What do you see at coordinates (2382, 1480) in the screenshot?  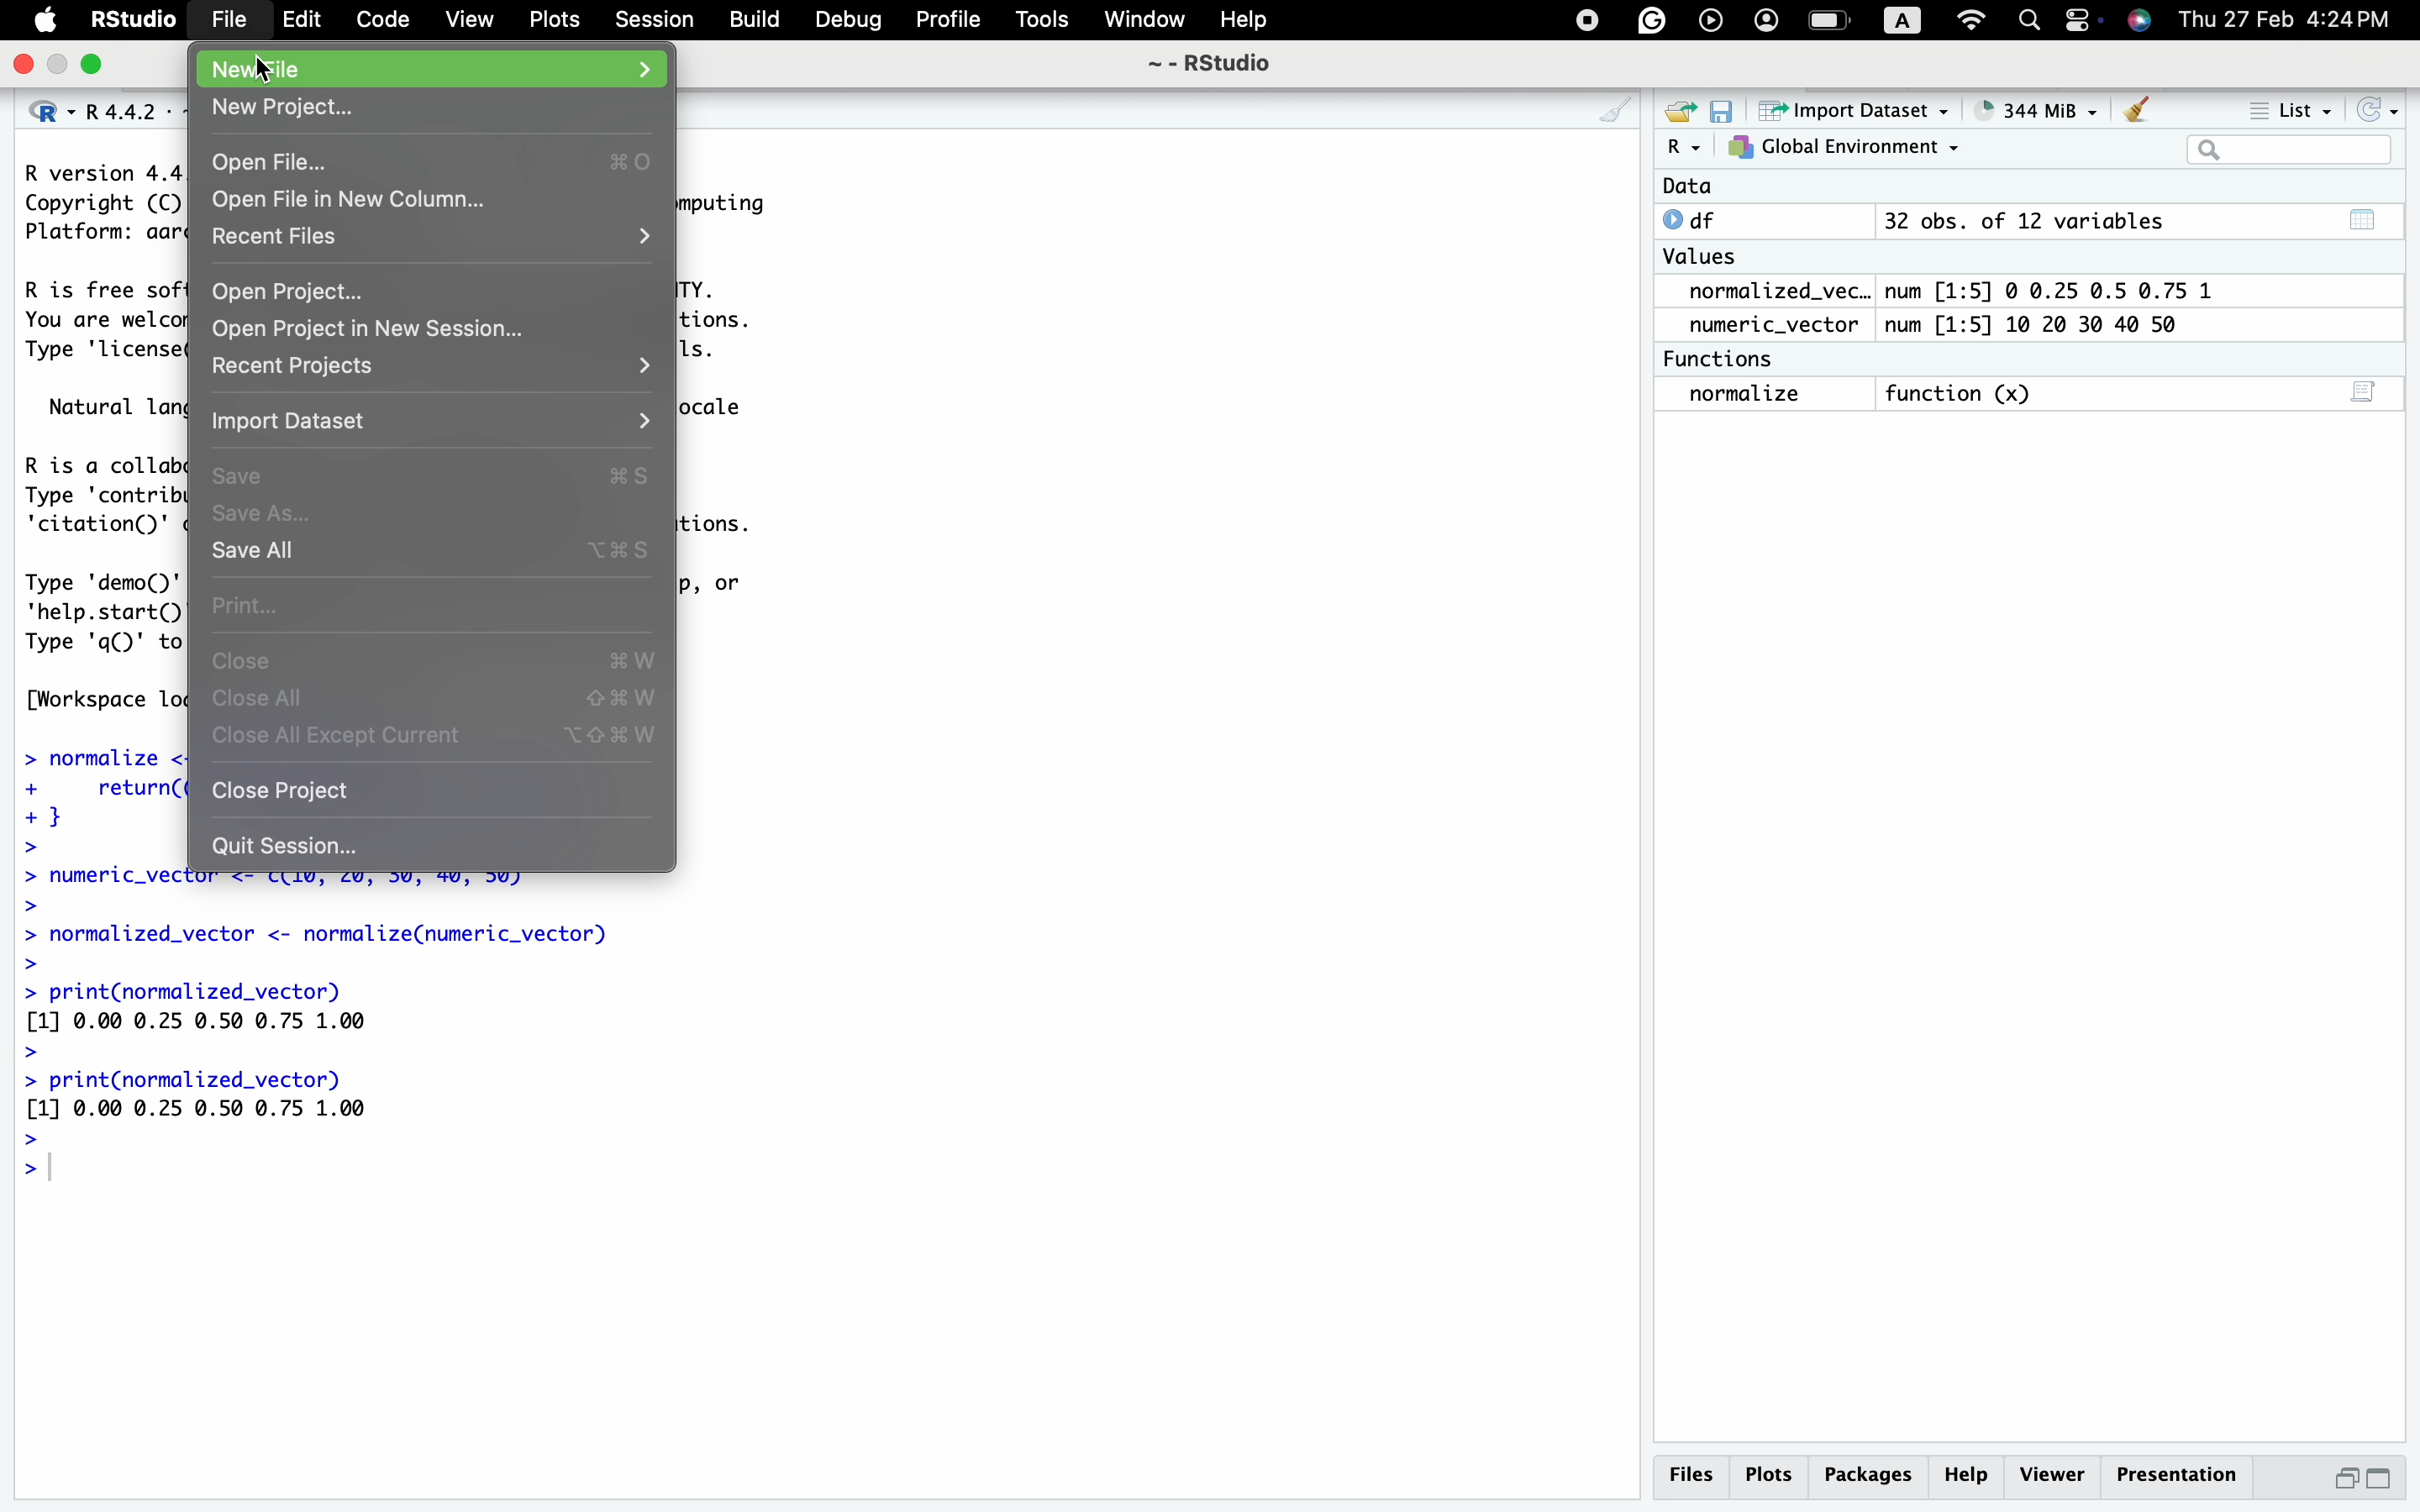 I see `maximize` at bounding box center [2382, 1480].